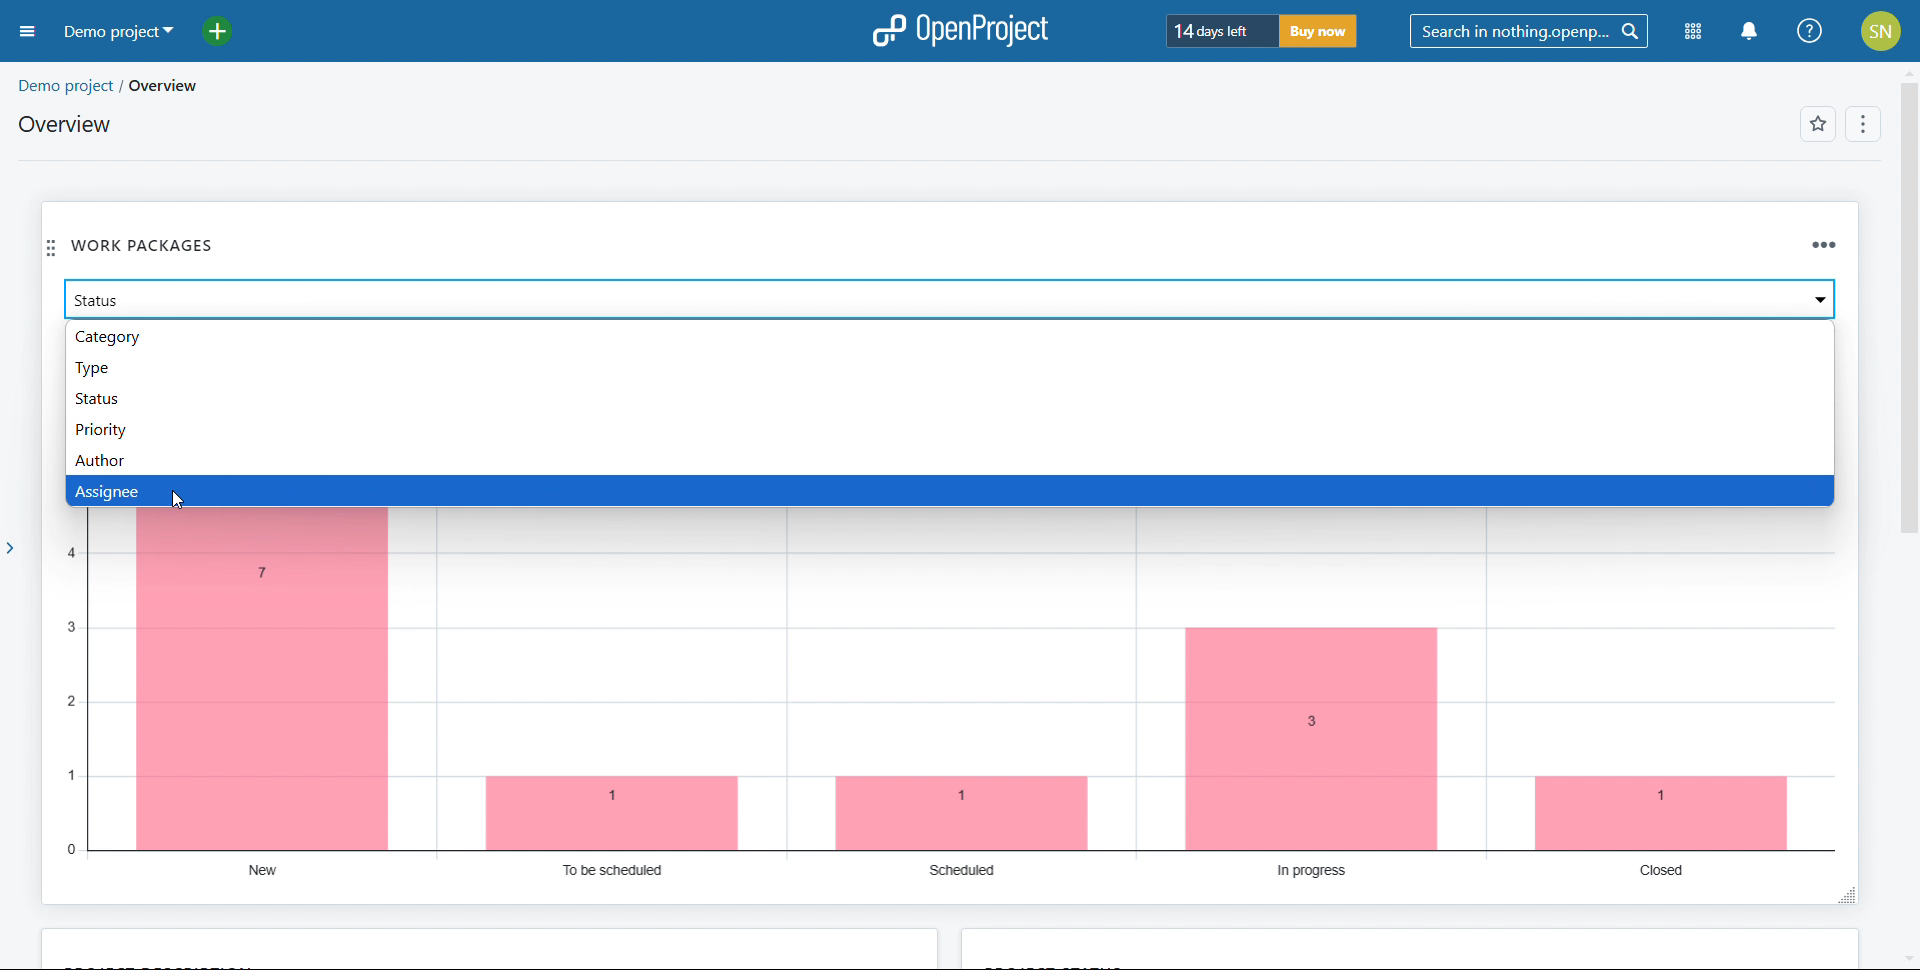 The width and height of the screenshot is (1920, 970). What do you see at coordinates (68, 123) in the screenshot?
I see `overview` at bounding box center [68, 123].